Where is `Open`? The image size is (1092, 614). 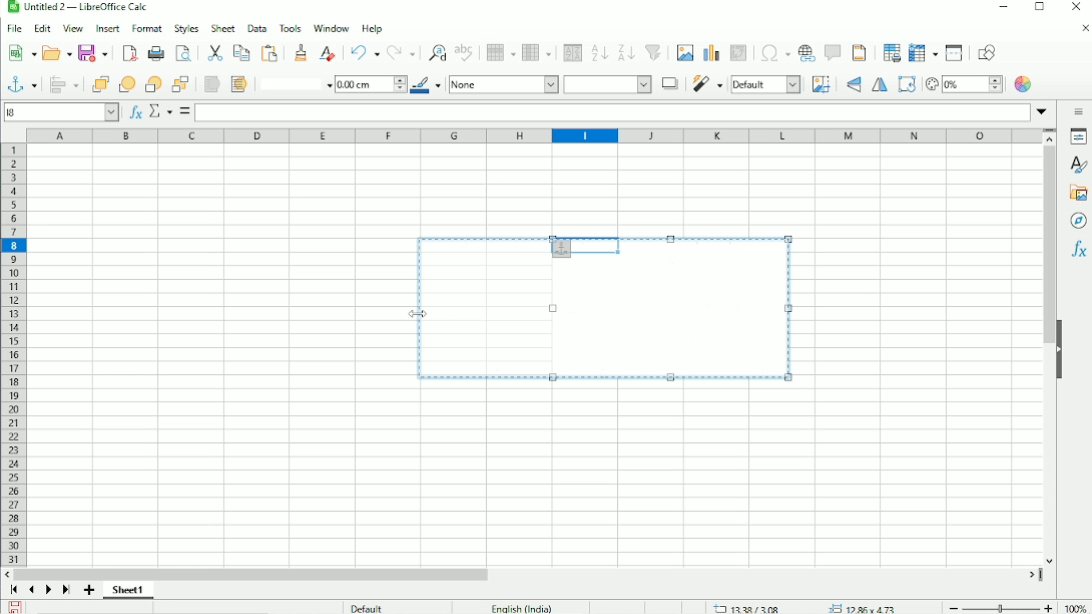
Open is located at coordinates (55, 52).